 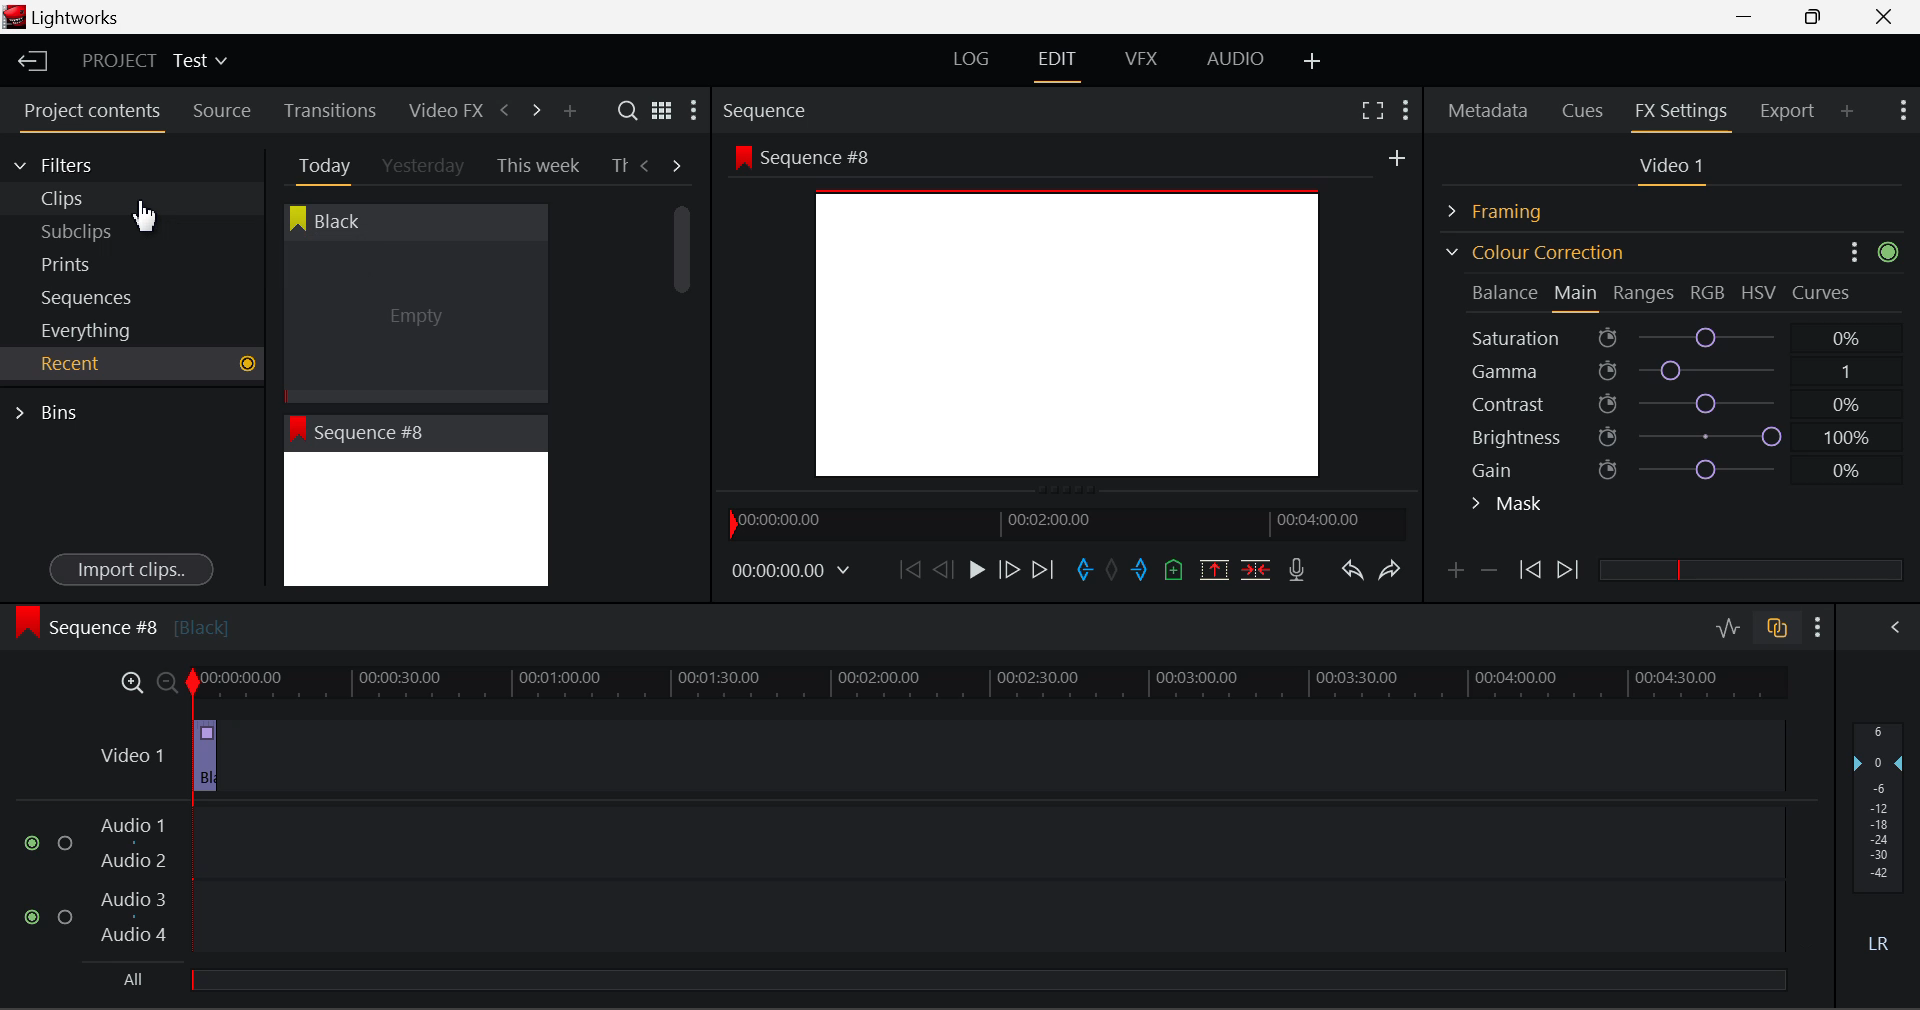 What do you see at coordinates (413, 302) in the screenshot?
I see `Cursor MOUSE_DOWN on Black Clip` at bounding box center [413, 302].